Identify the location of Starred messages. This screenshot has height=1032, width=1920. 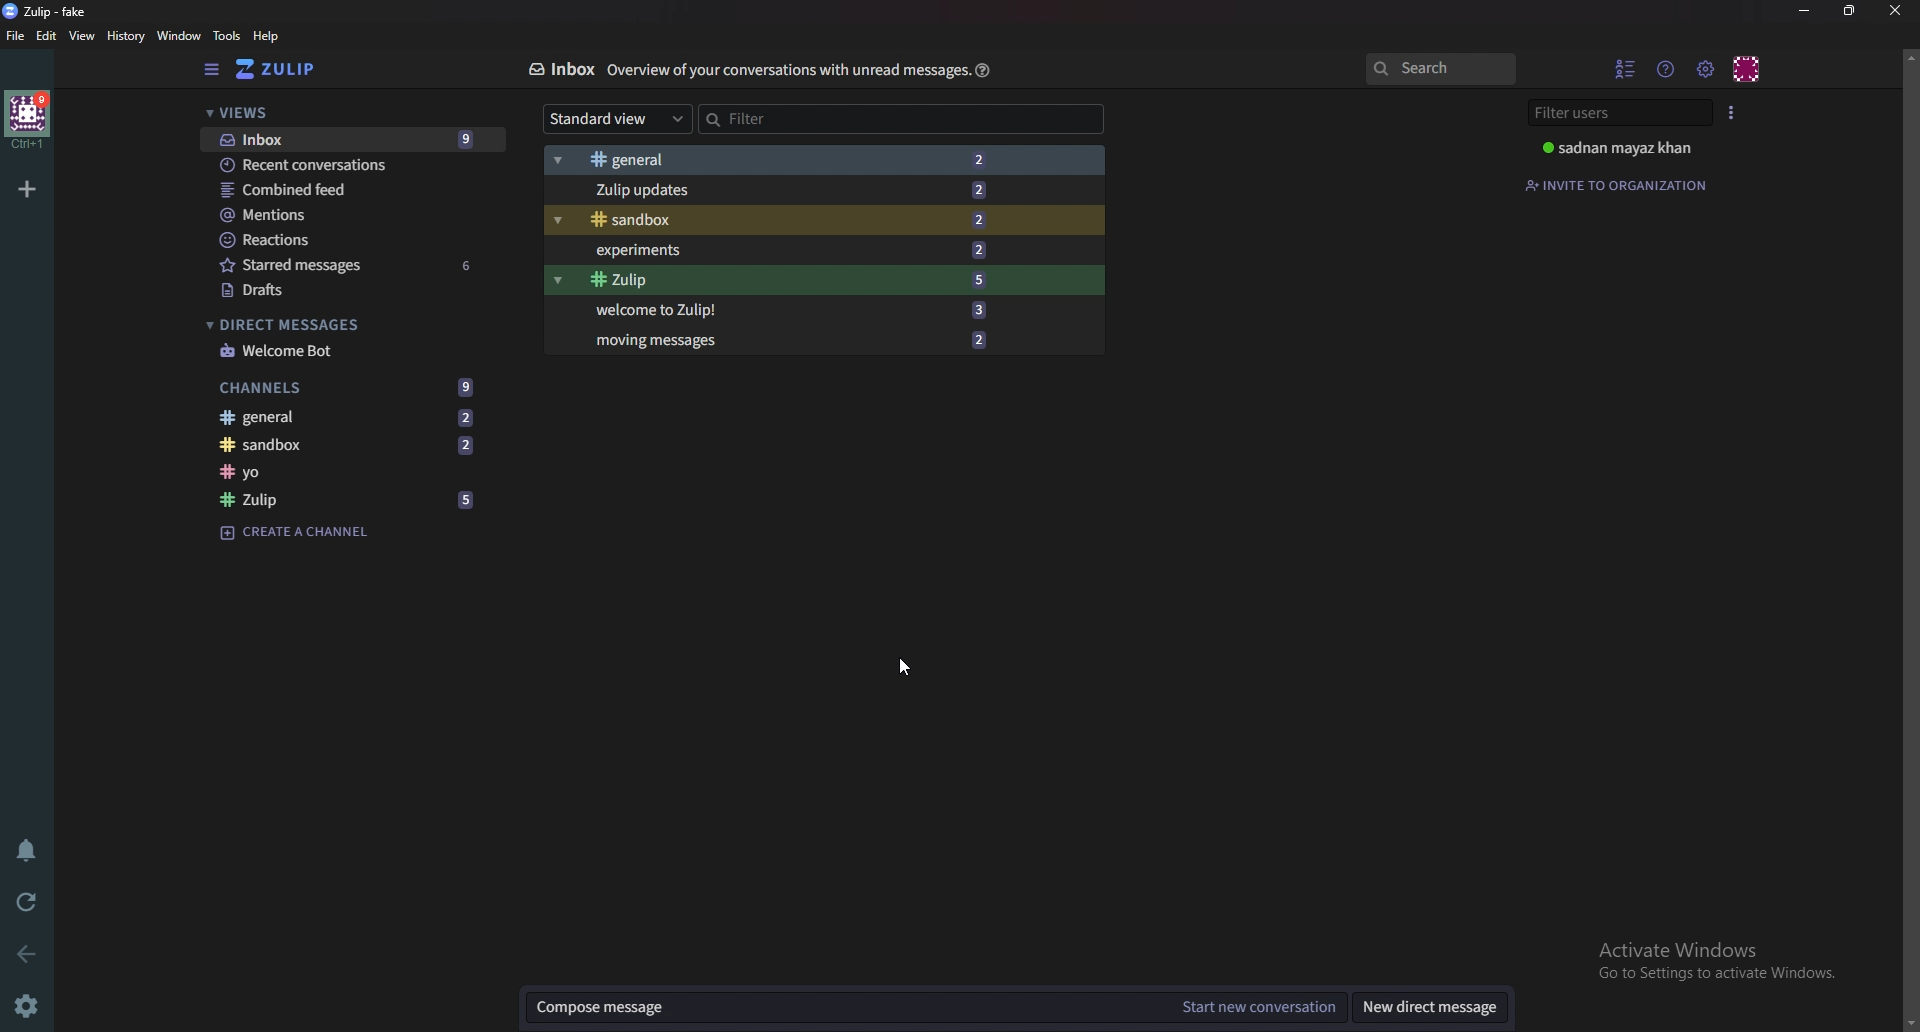
(344, 266).